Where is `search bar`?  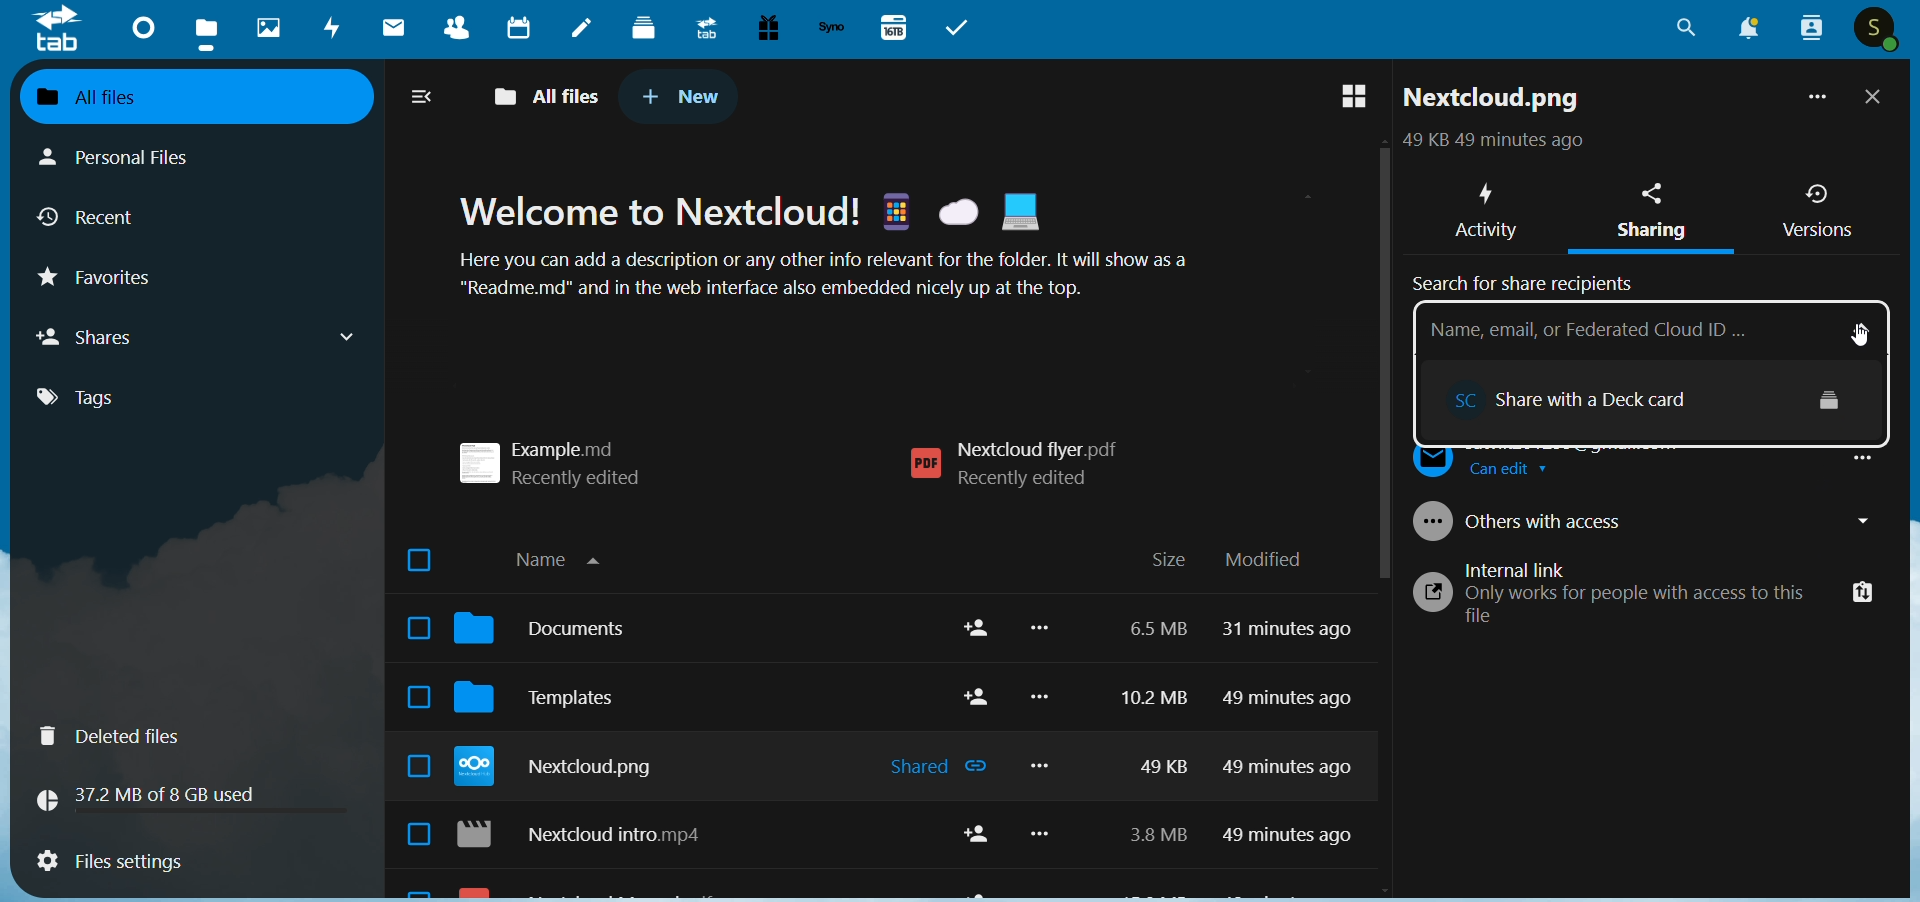 search bar is located at coordinates (1618, 332).